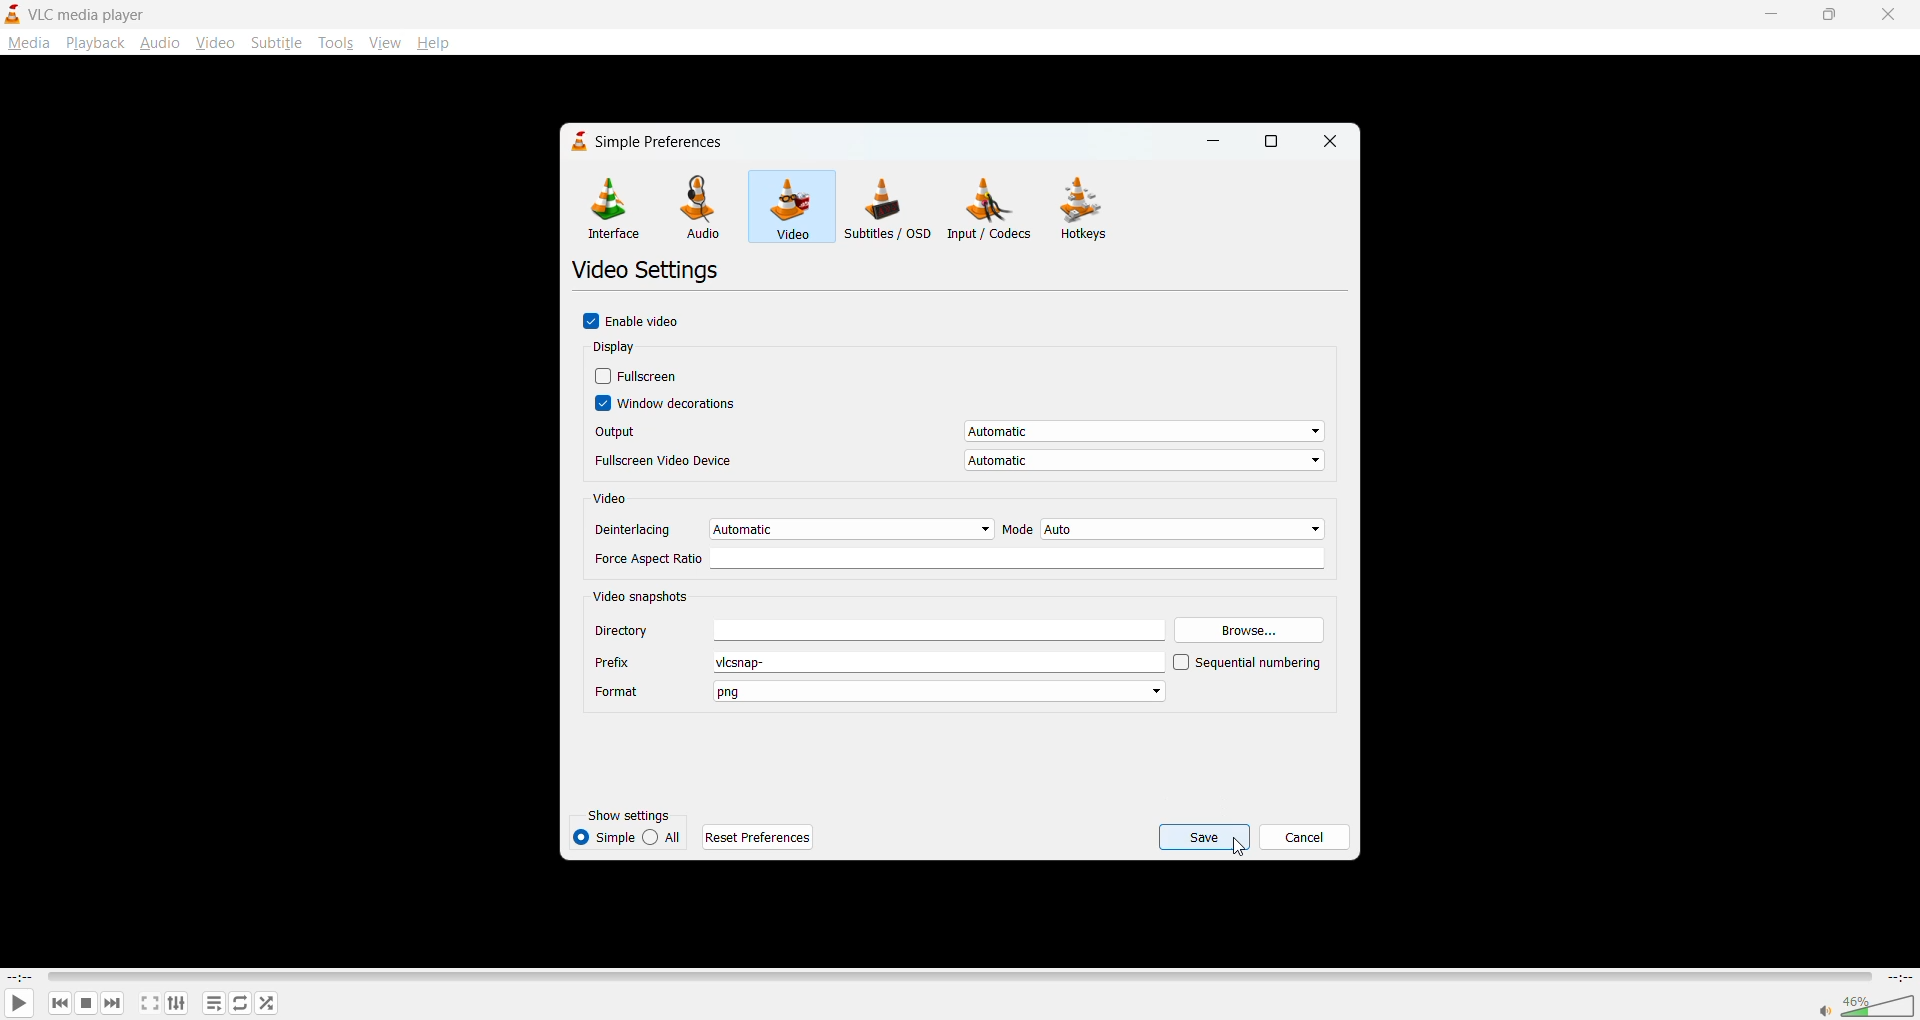  What do you see at coordinates (276, 43) in the screenshot?
I see `subtitle` at bounding box center [276, 43].